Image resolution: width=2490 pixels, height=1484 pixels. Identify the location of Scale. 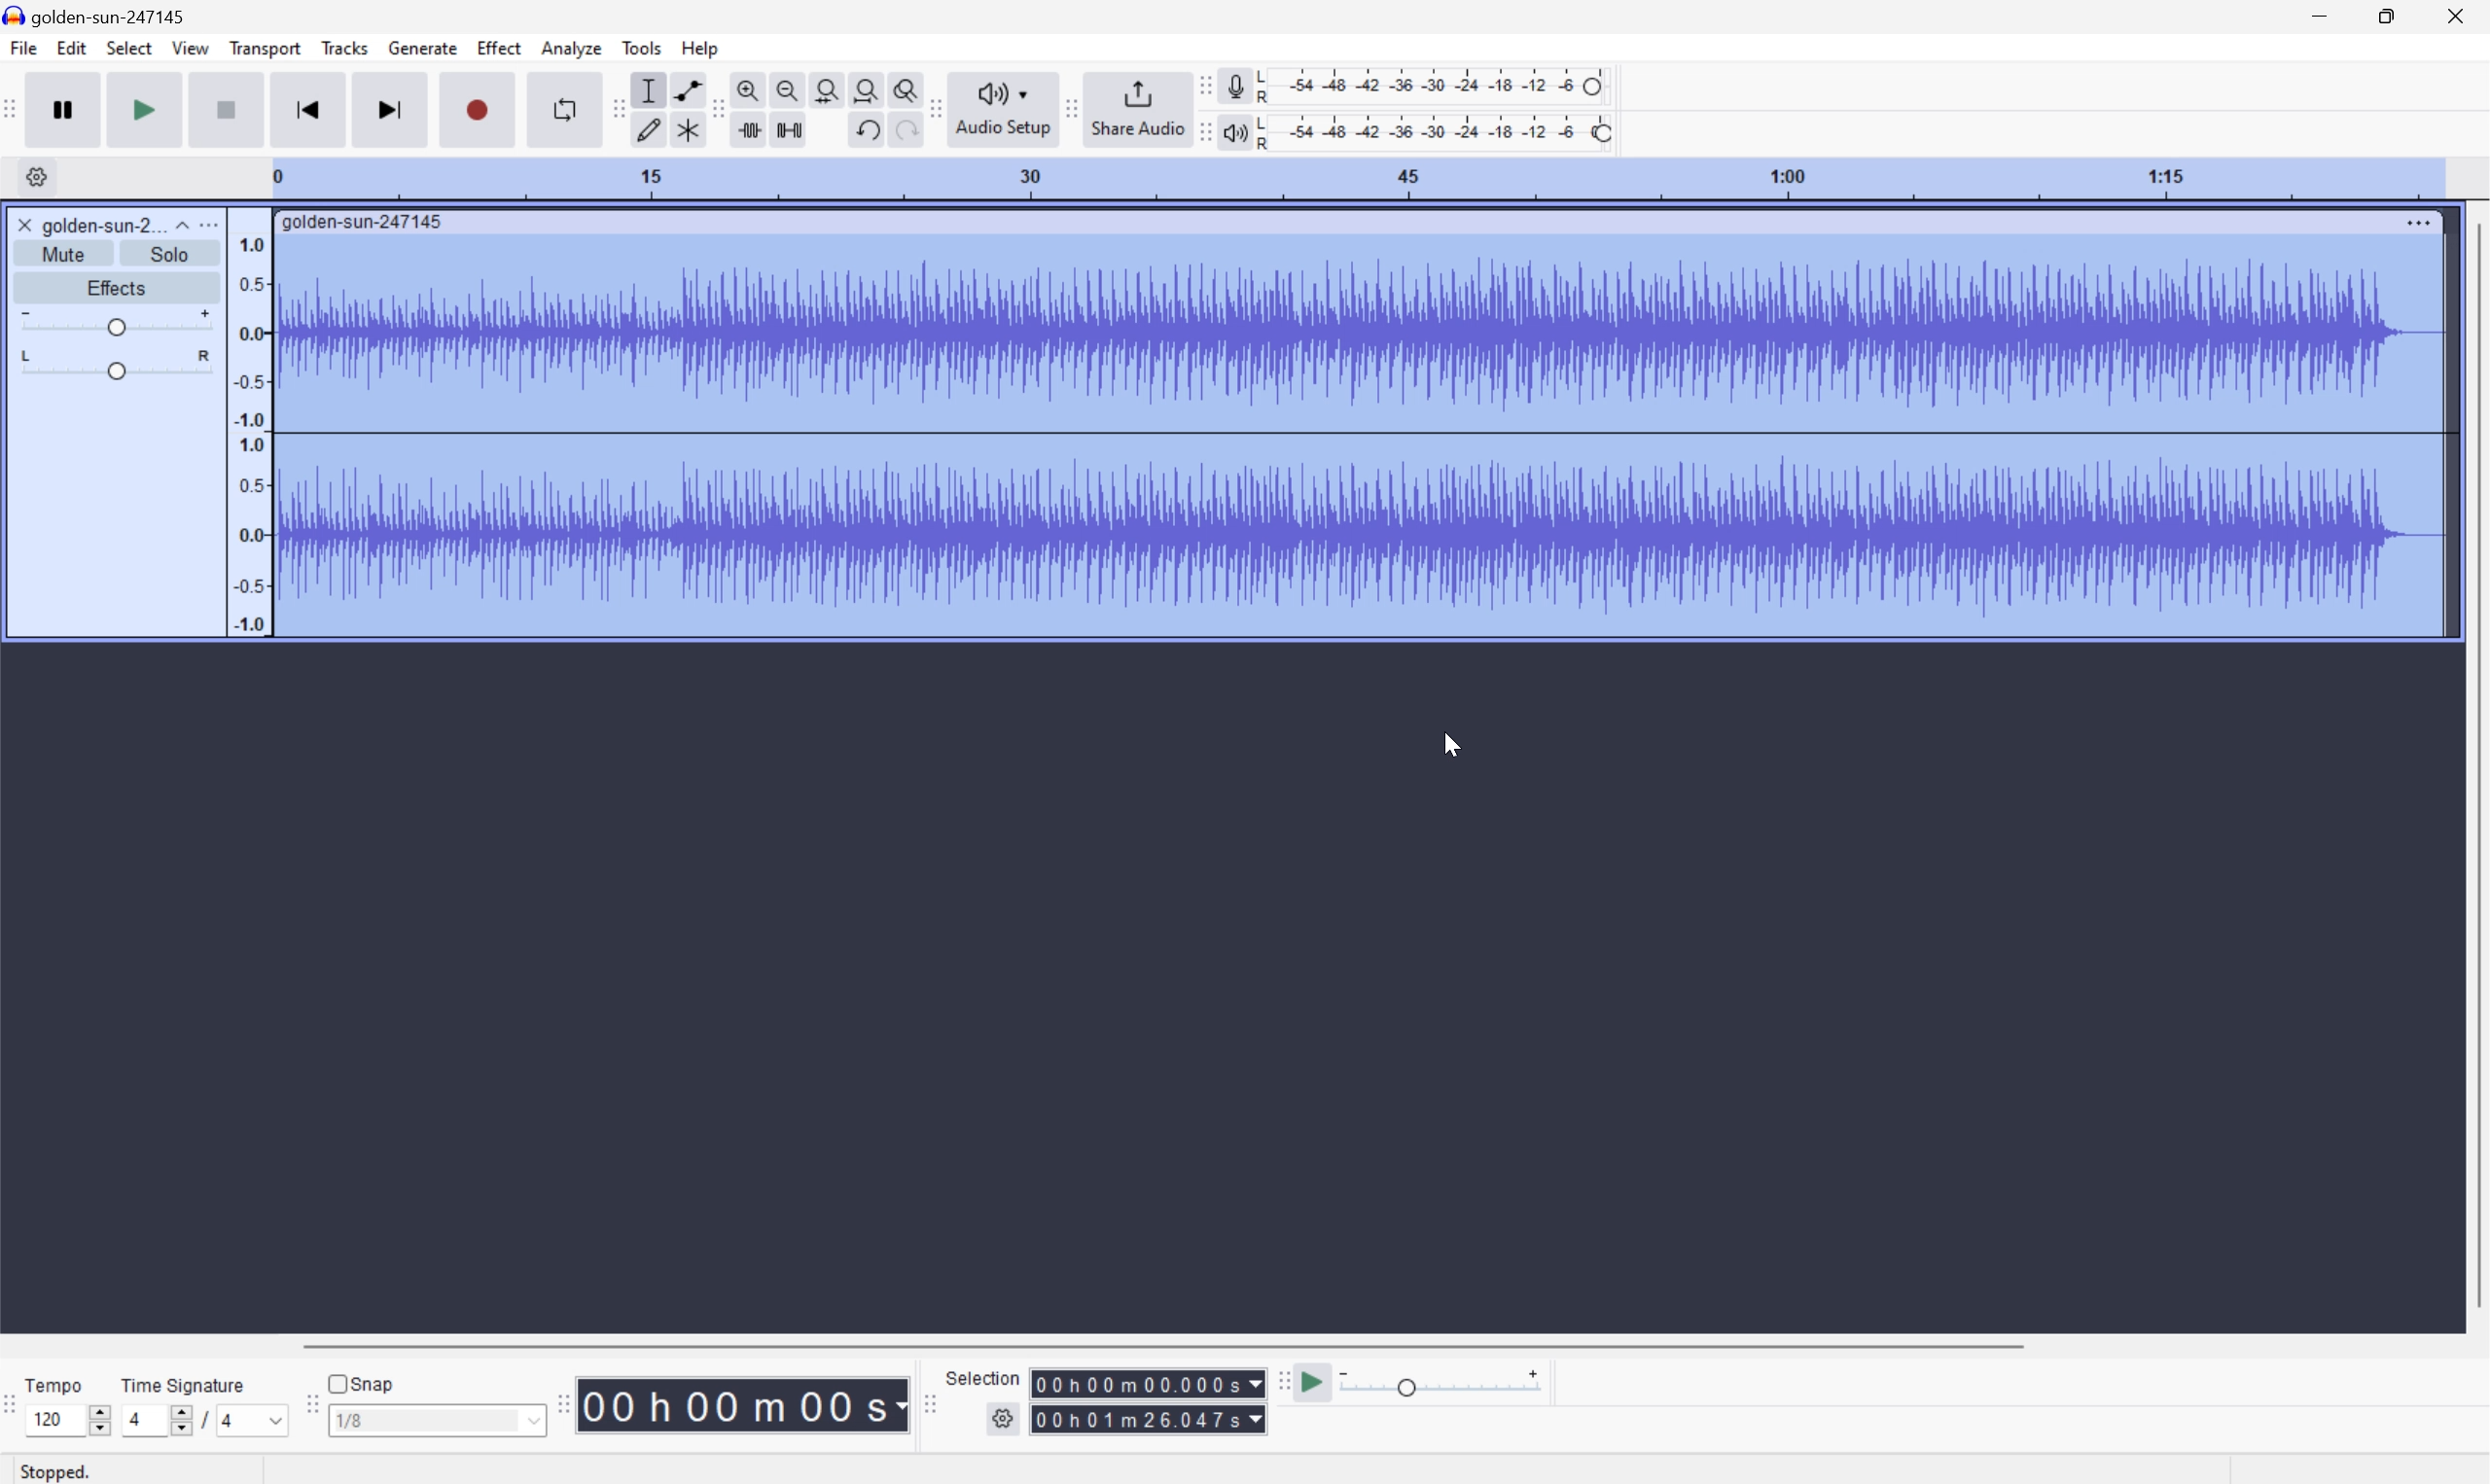
(1356, 179).